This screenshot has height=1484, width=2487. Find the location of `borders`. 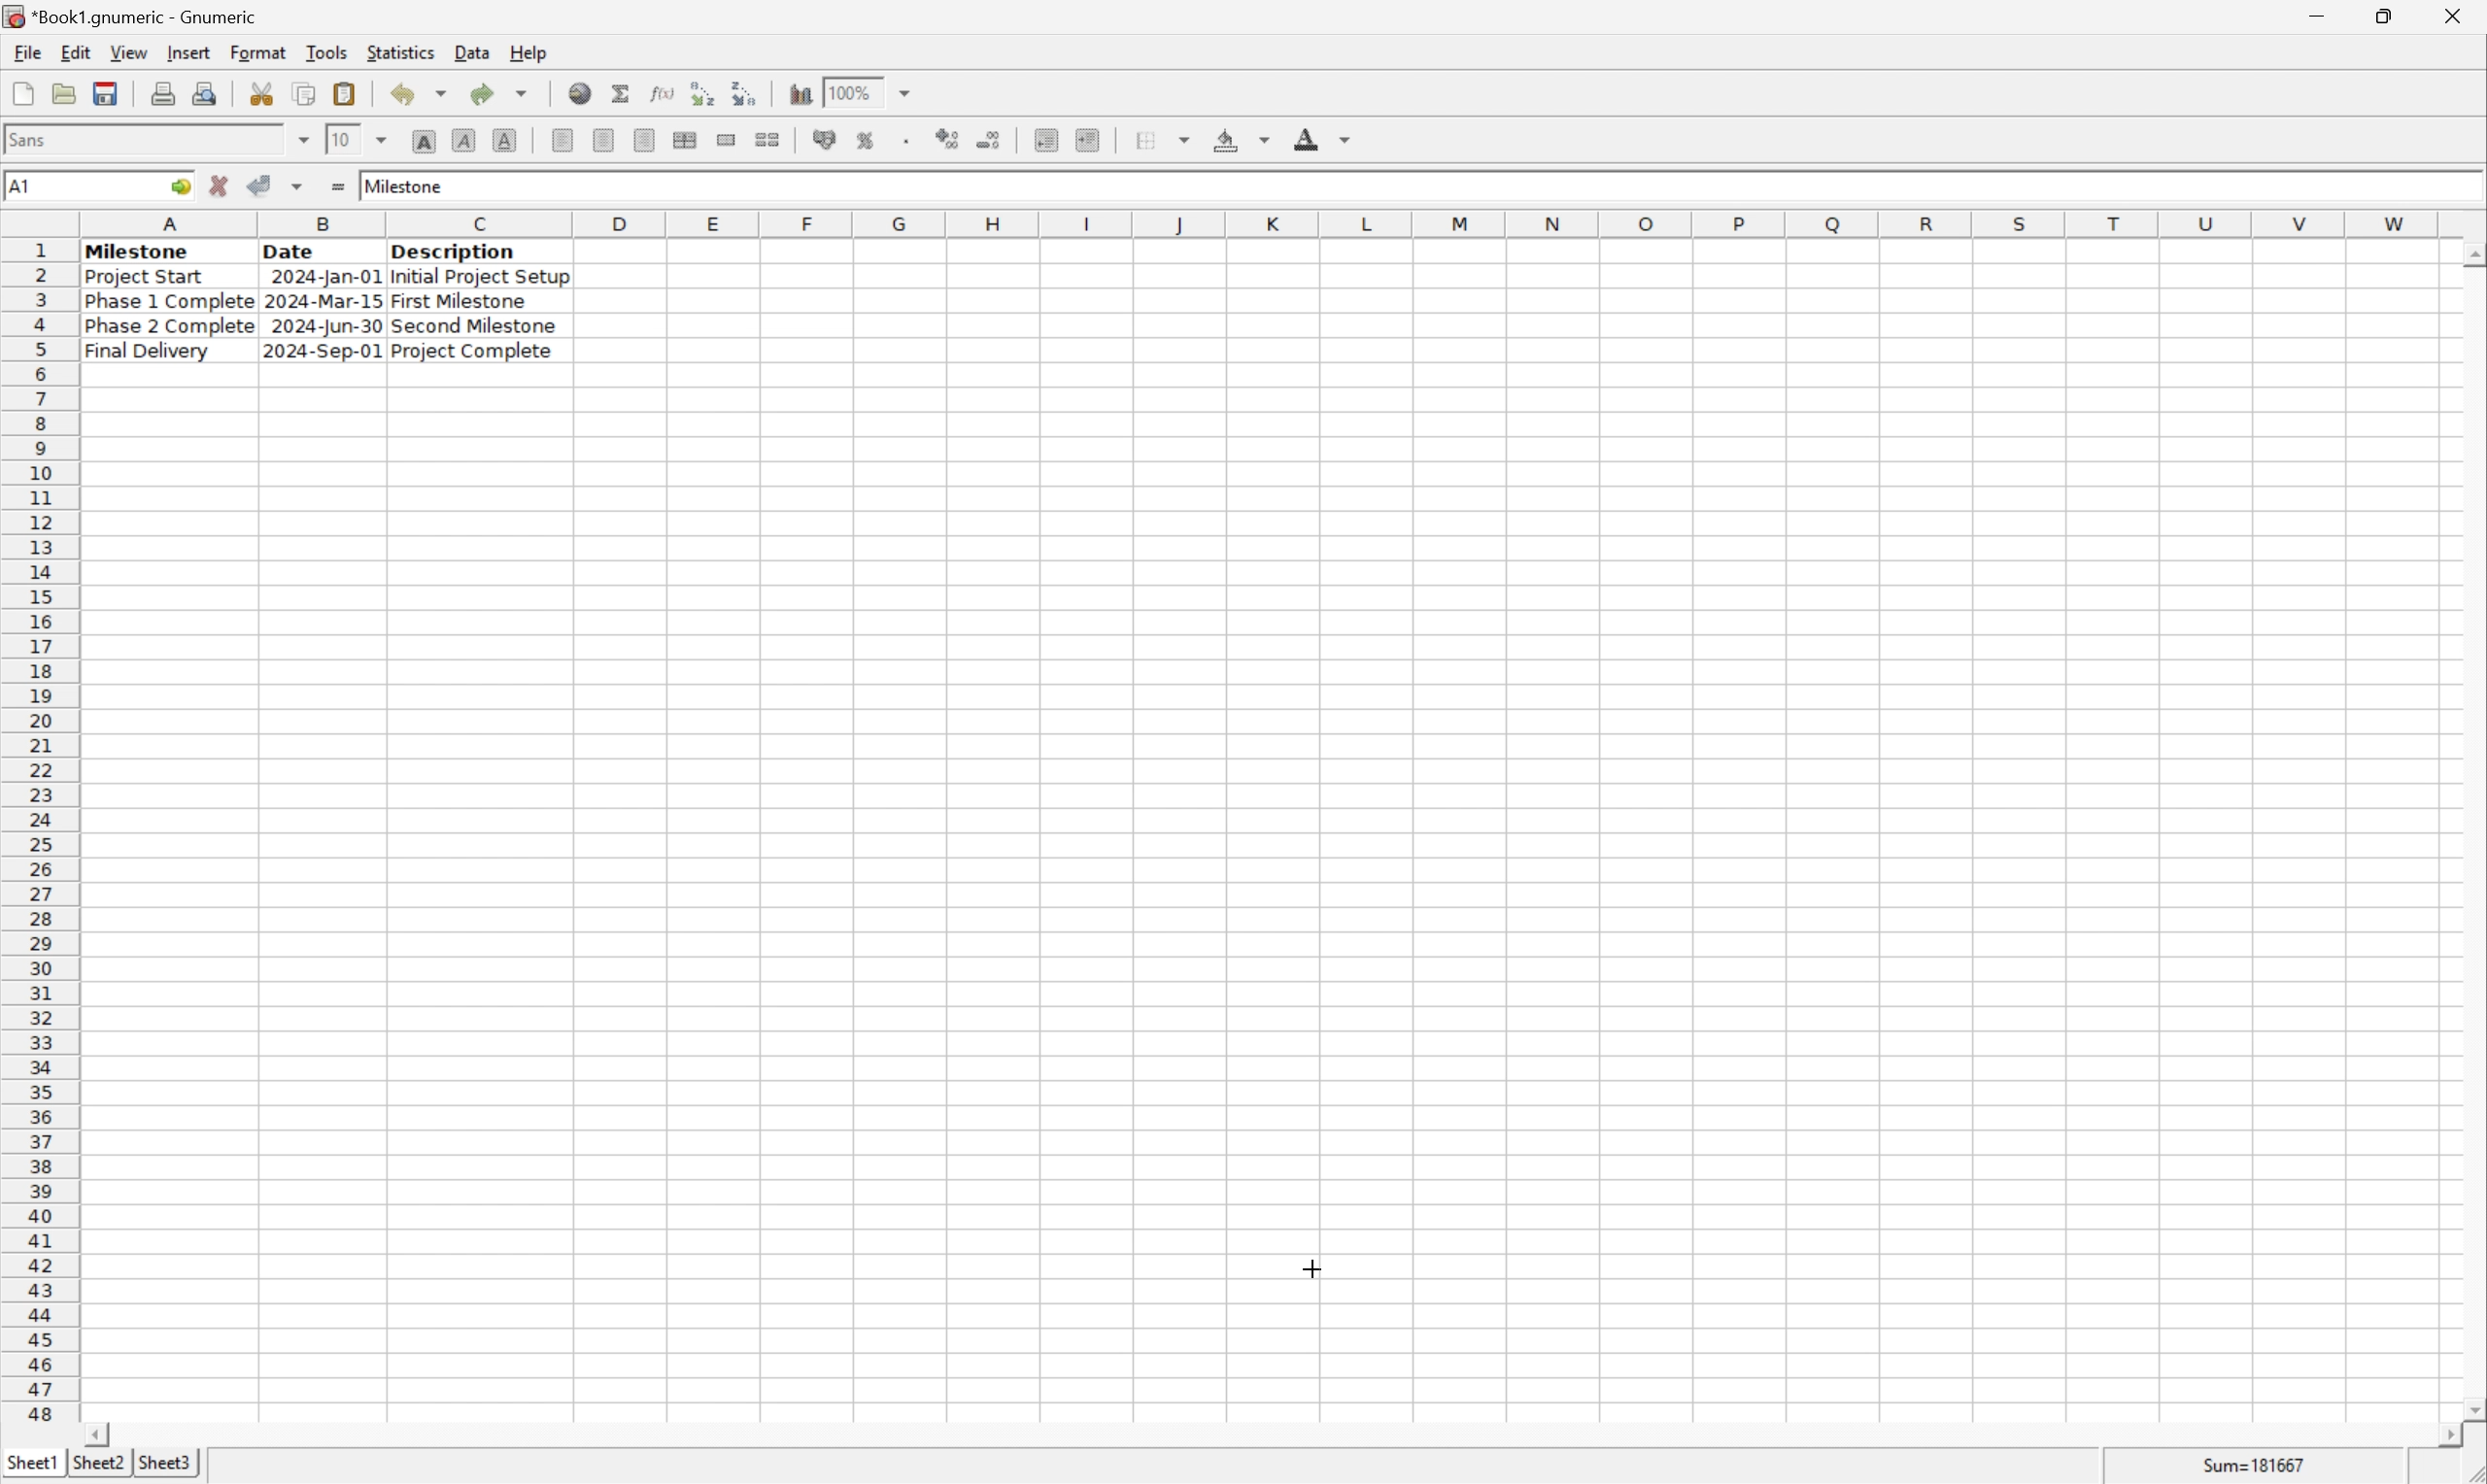

borders is located at coordinates (1171, 139).